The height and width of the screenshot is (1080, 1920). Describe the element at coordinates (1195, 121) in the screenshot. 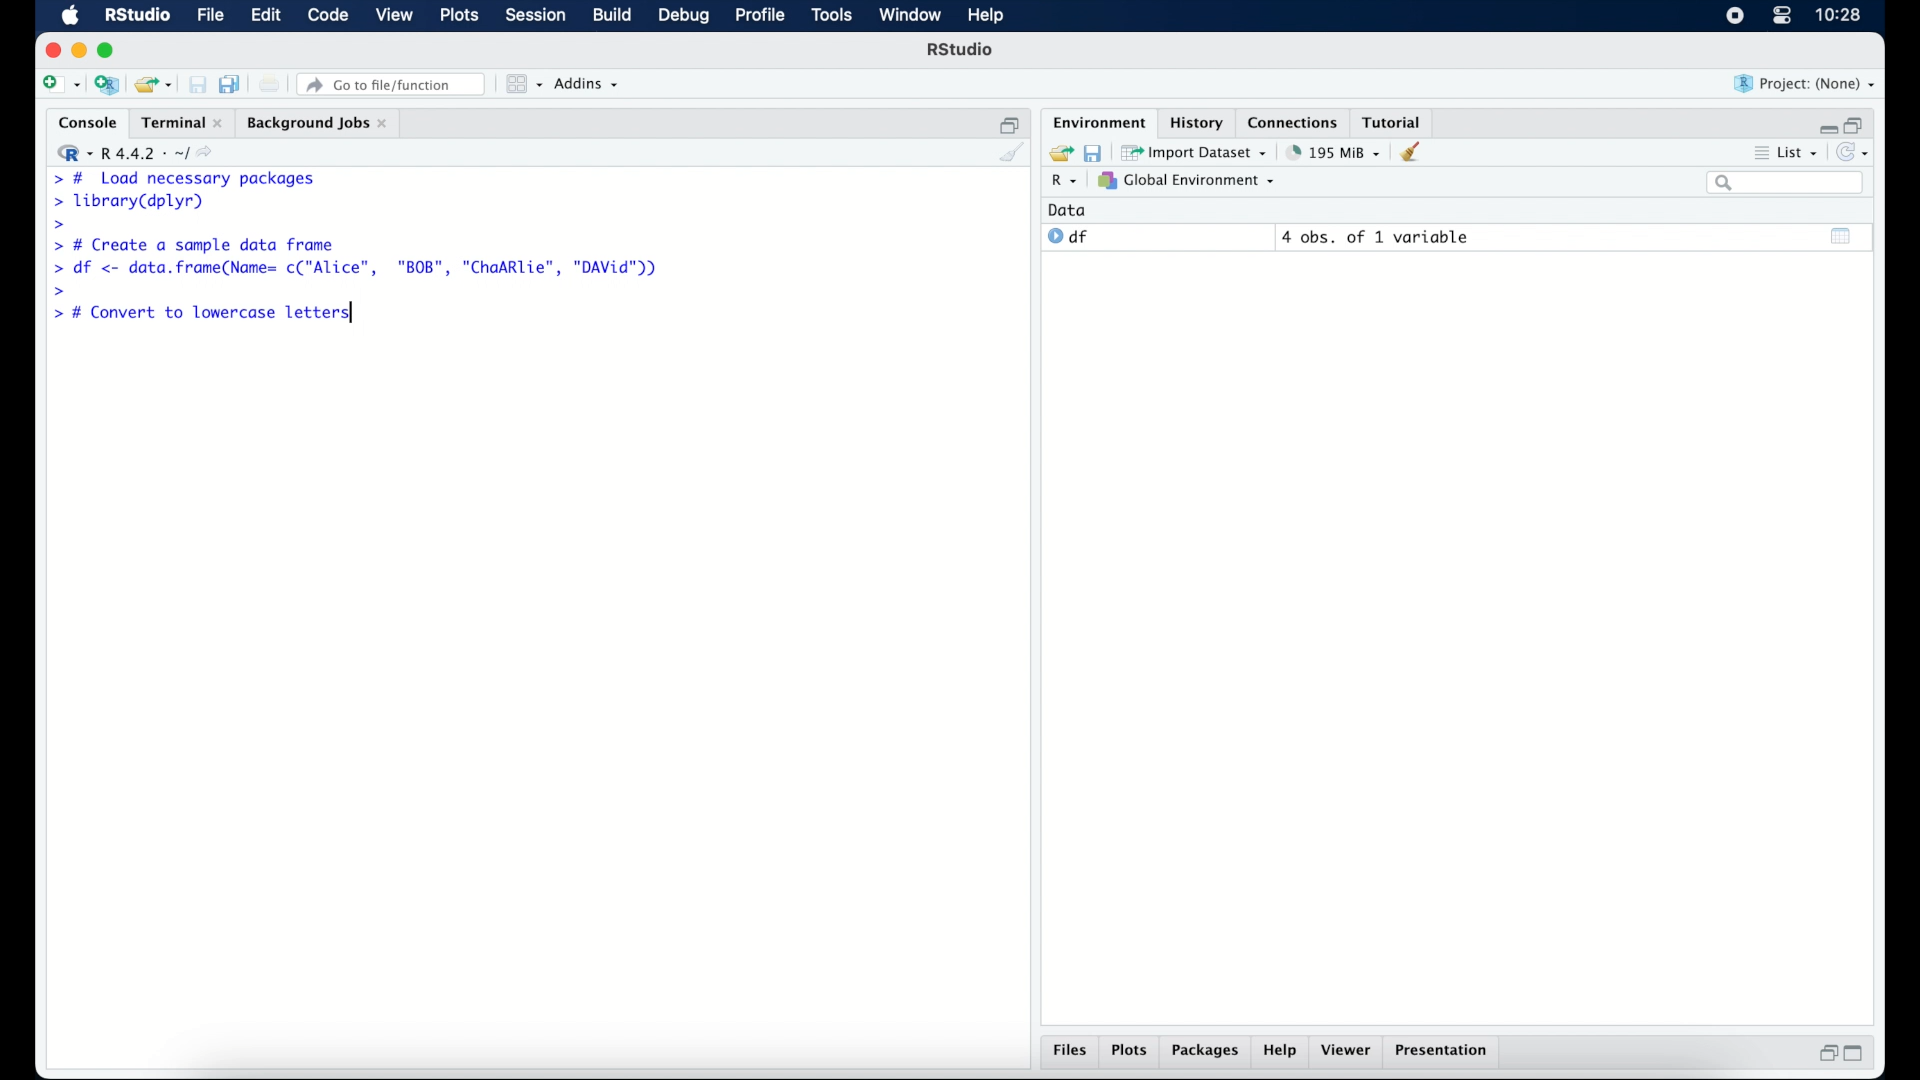

I see `history` at that location.